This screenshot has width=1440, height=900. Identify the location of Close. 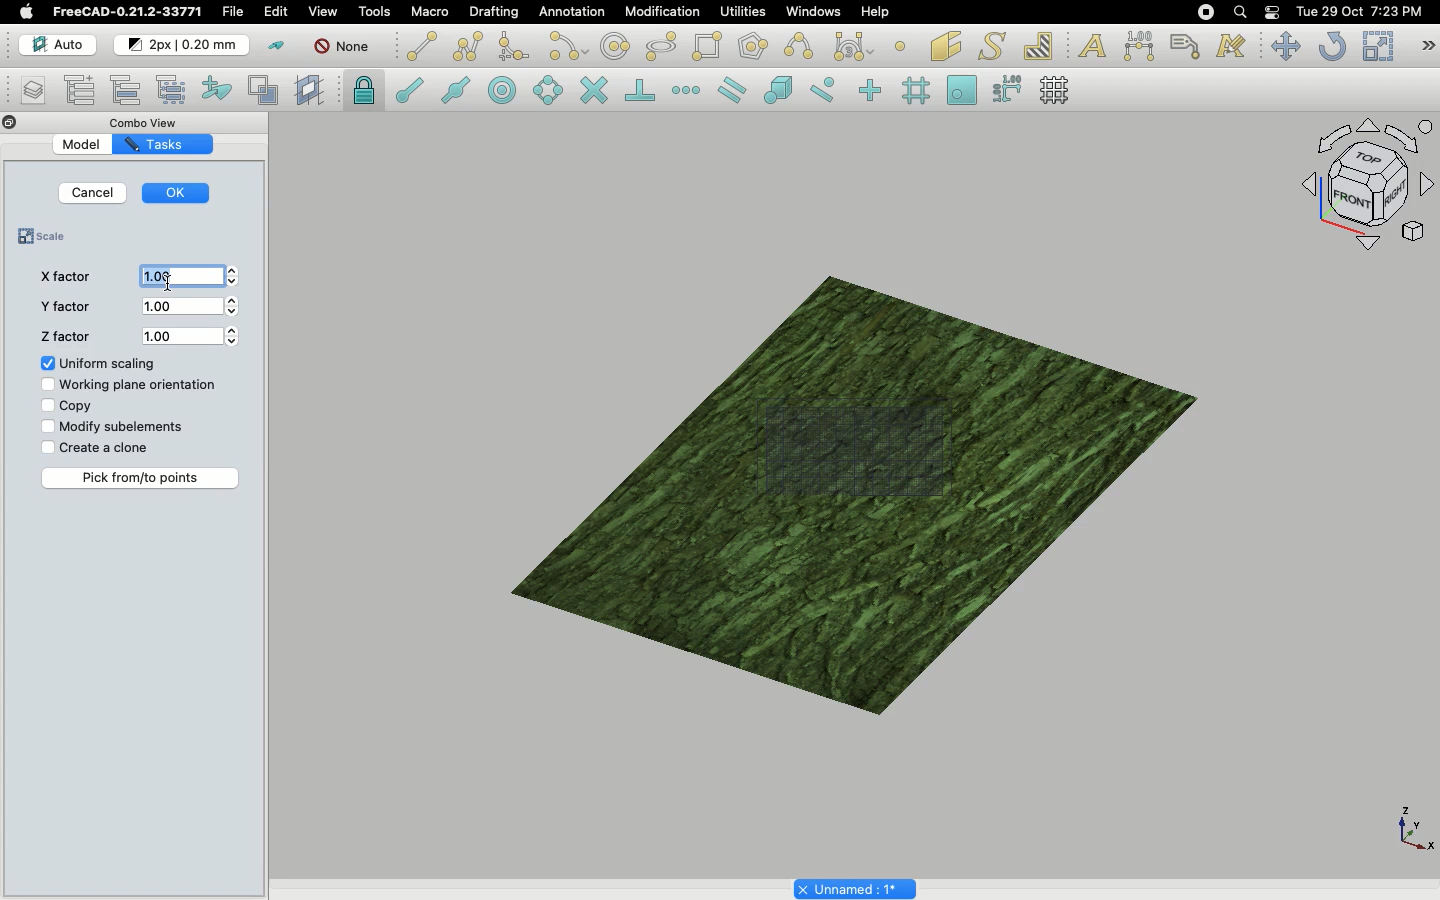
(8, 122).